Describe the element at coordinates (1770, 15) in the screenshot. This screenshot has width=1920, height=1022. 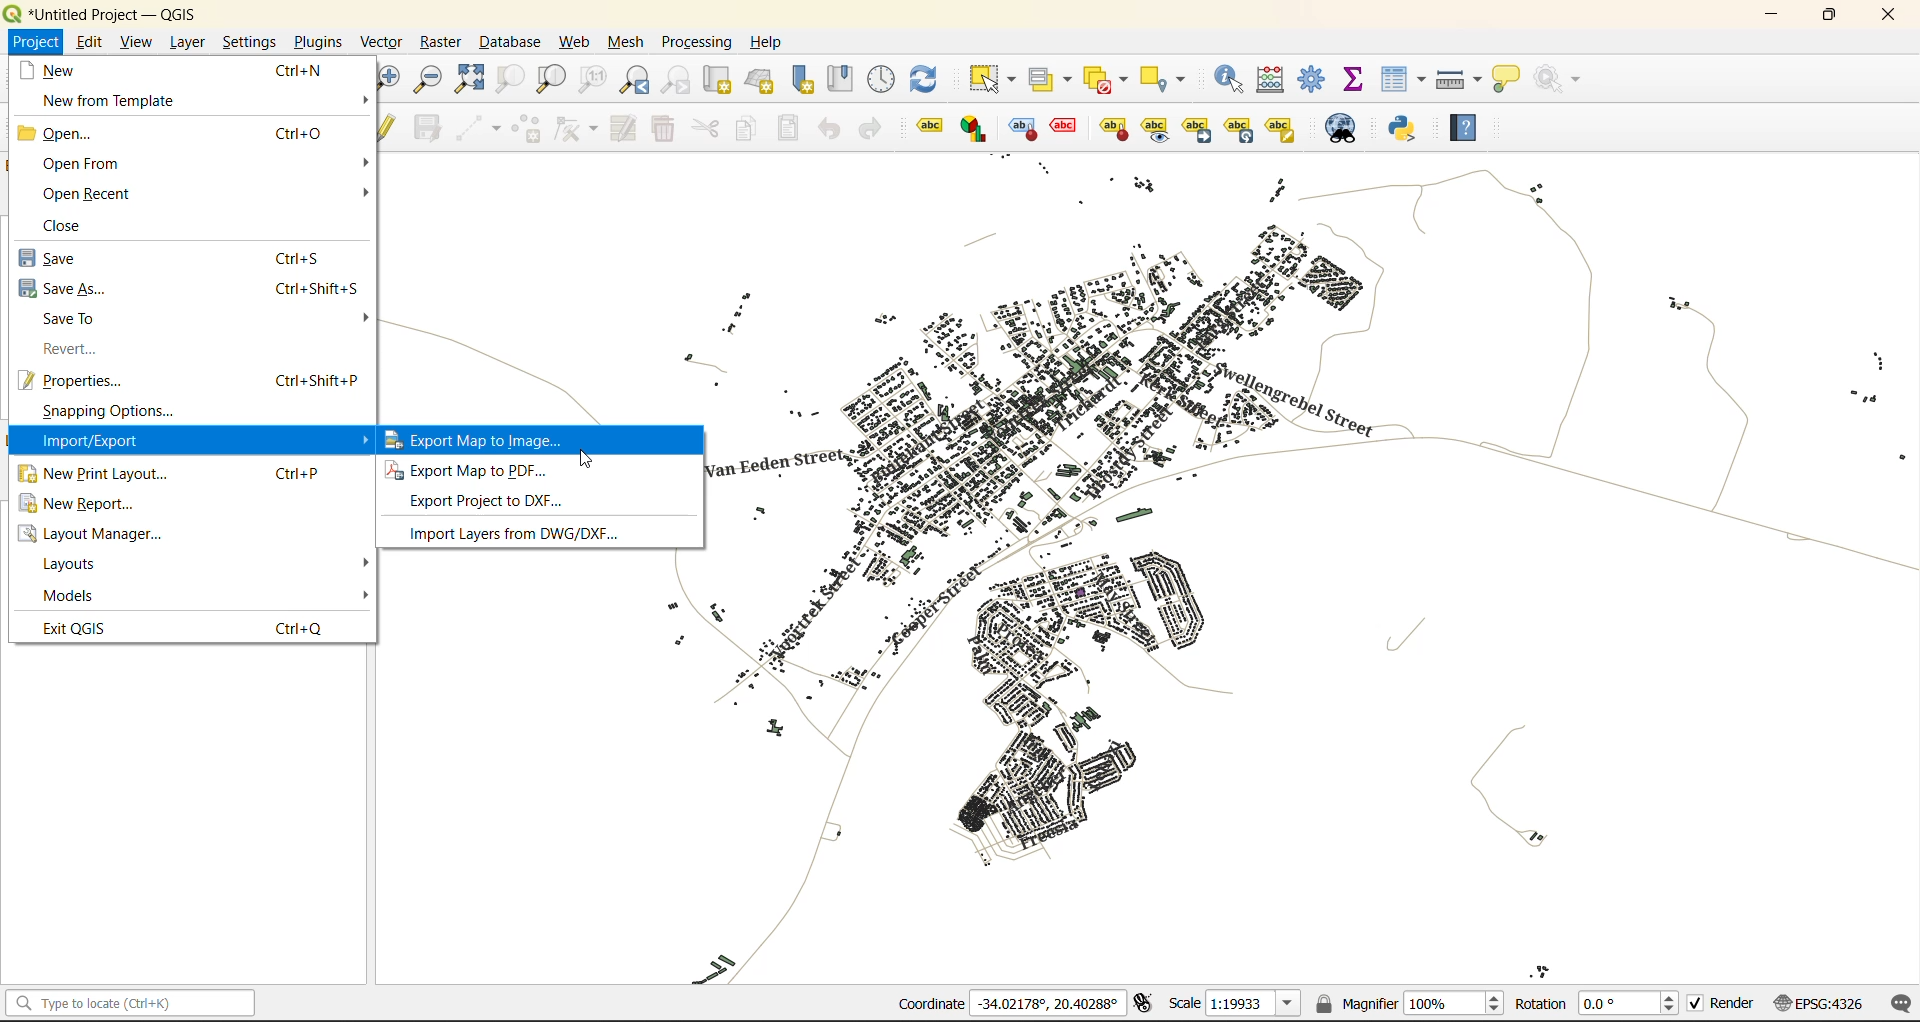
I see `minimize` at that location.